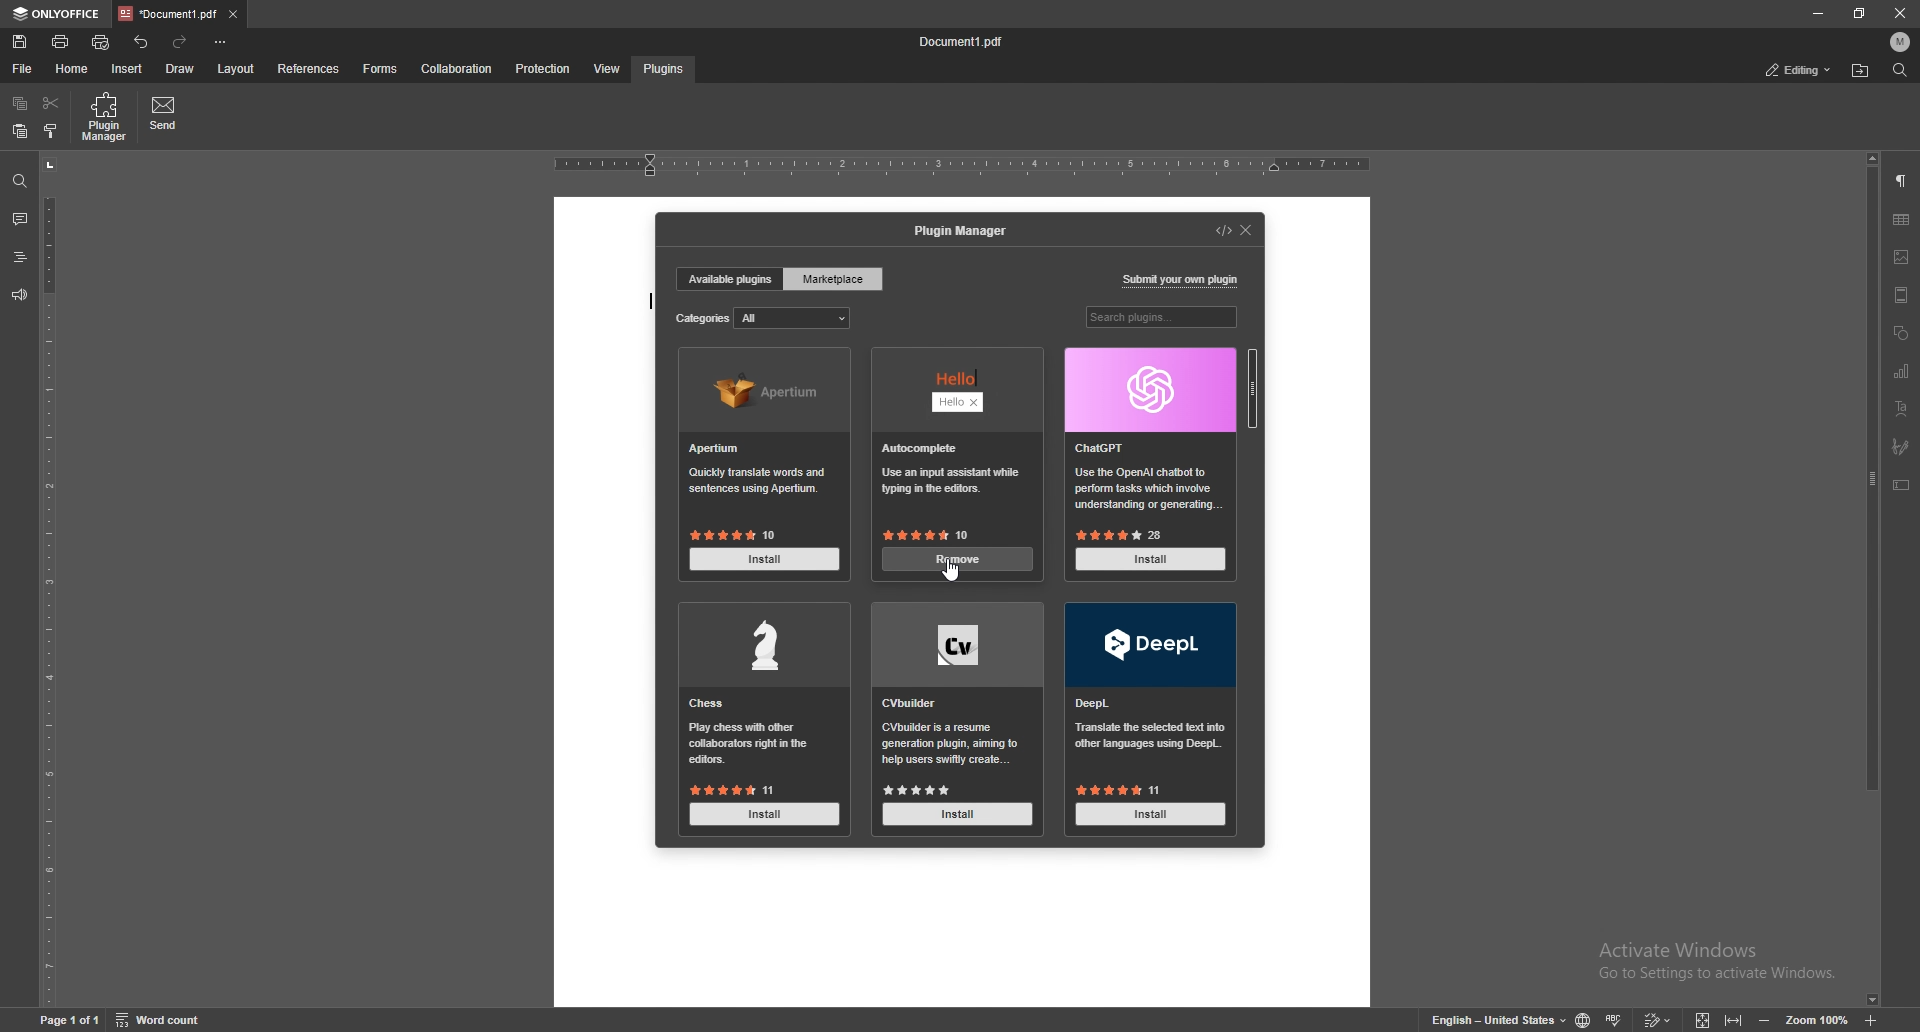  Describe the element at coordinates (769, 699) in the screenshot. I see `chess` at that location.